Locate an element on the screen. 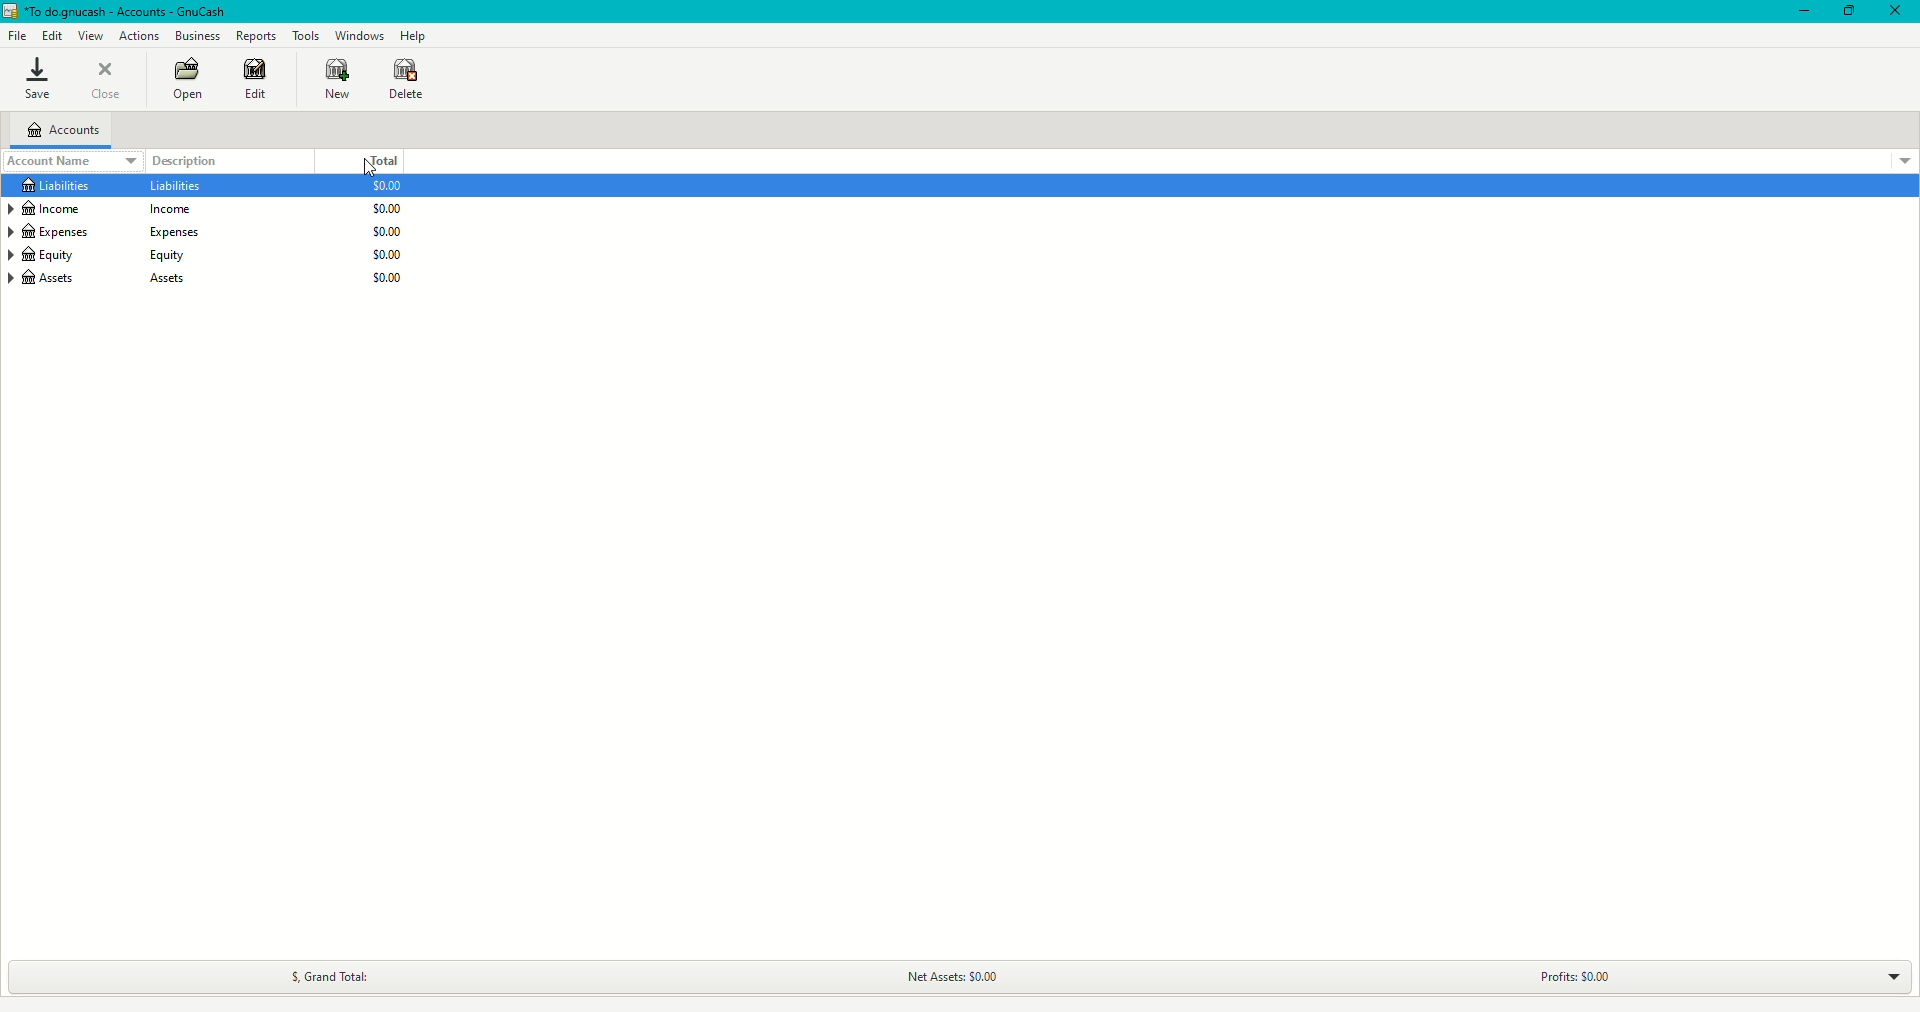 The image size is (1920, 1012). Account name is located at coordinates (72, 162).